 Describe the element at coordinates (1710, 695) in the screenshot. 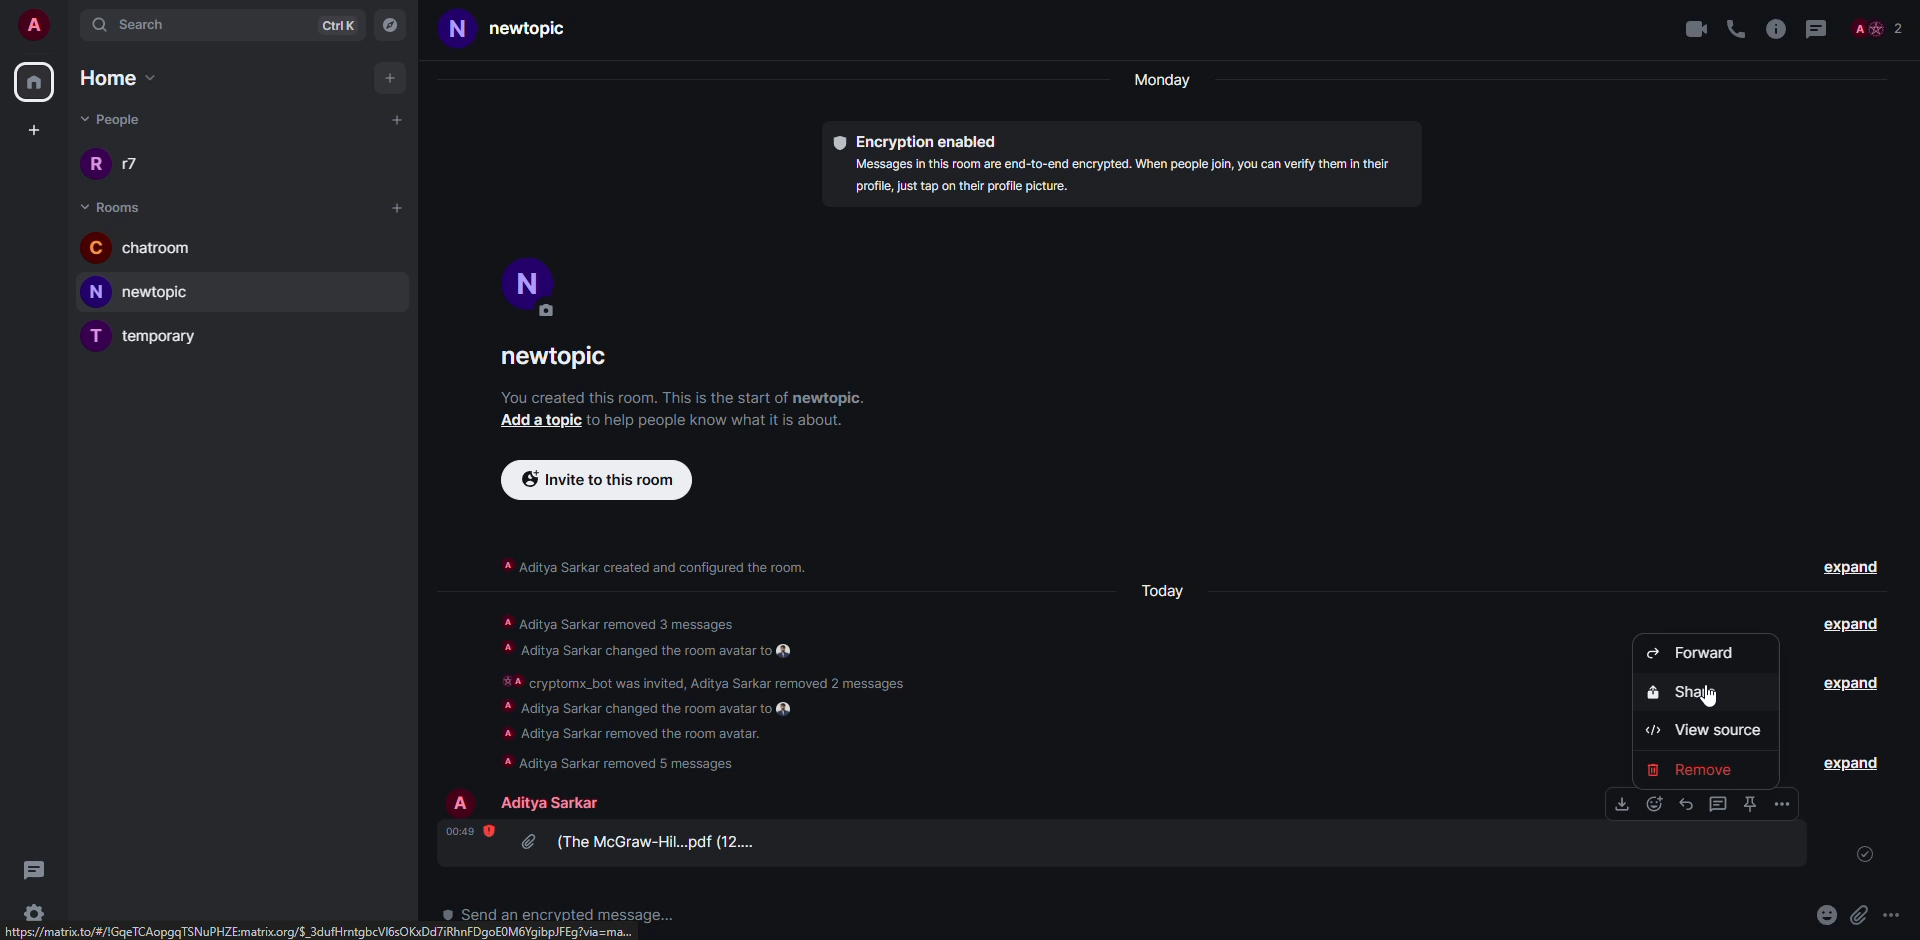

I see `cursor` at that location.